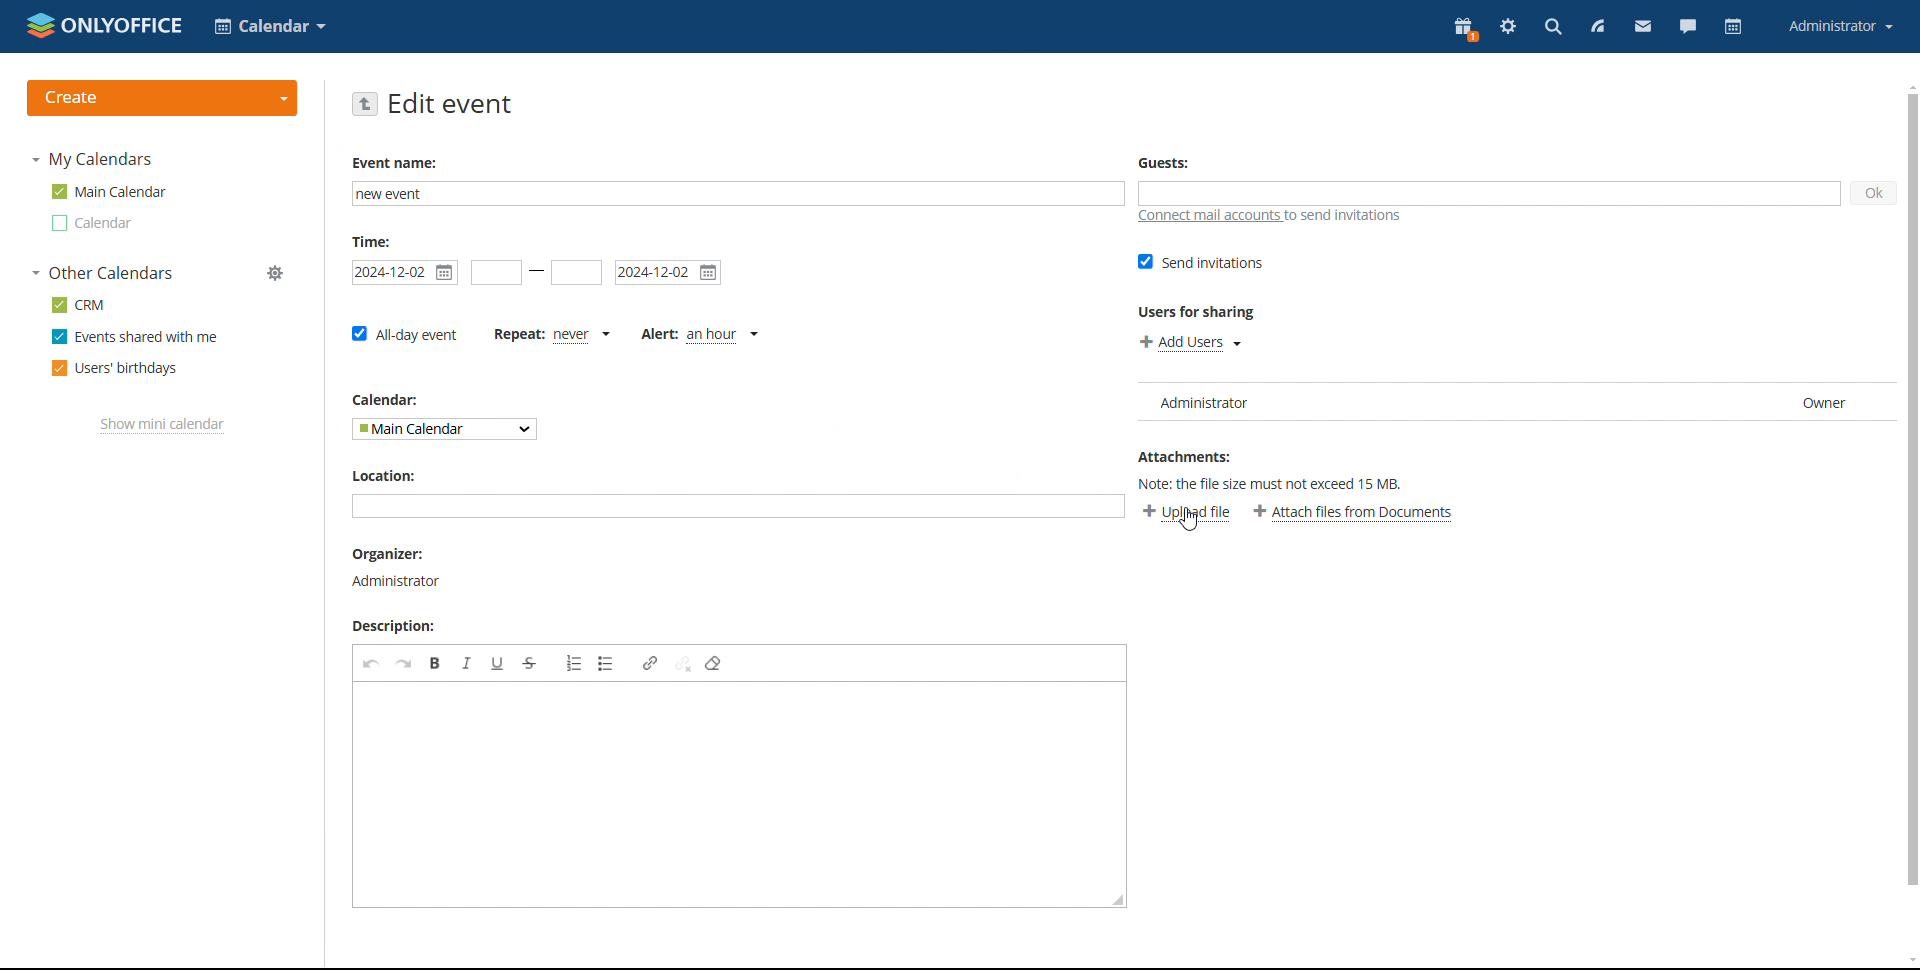 The image size is (1920, 970). Describe the element at coordinates (113, 369) in the screenshot. I see `users' birthdays` at that location.